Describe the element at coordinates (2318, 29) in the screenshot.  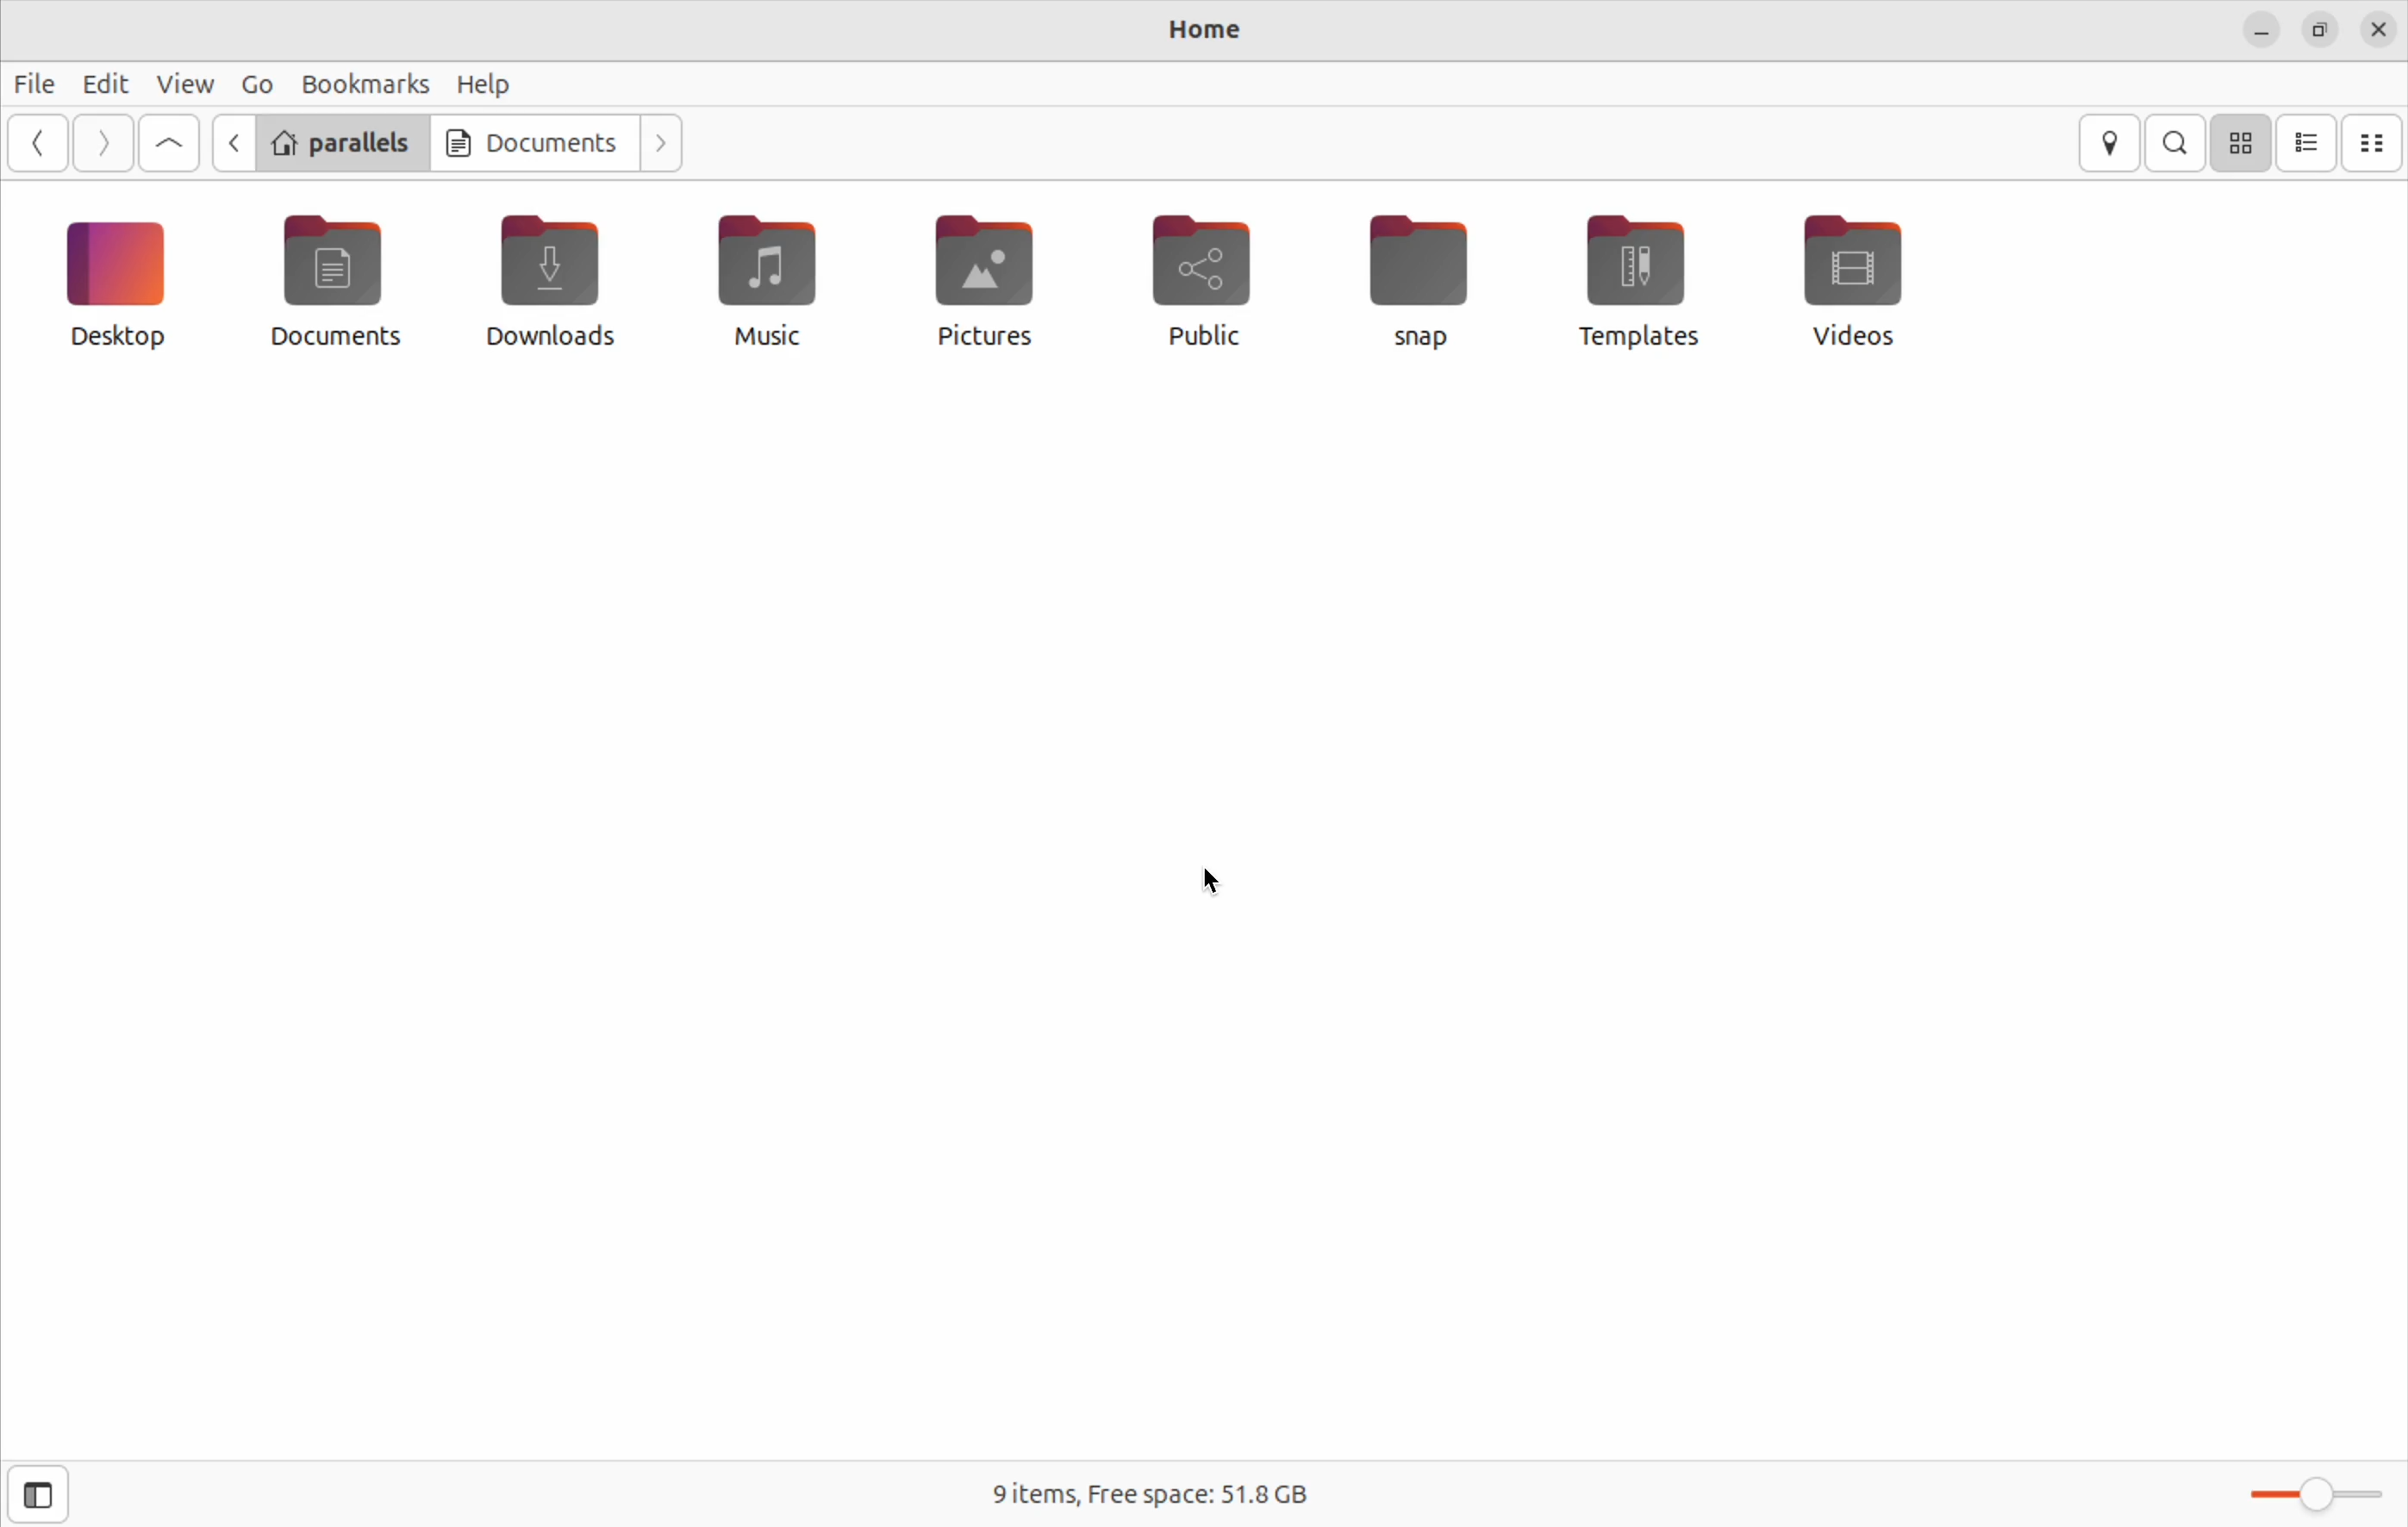
I see `resize` at that location.